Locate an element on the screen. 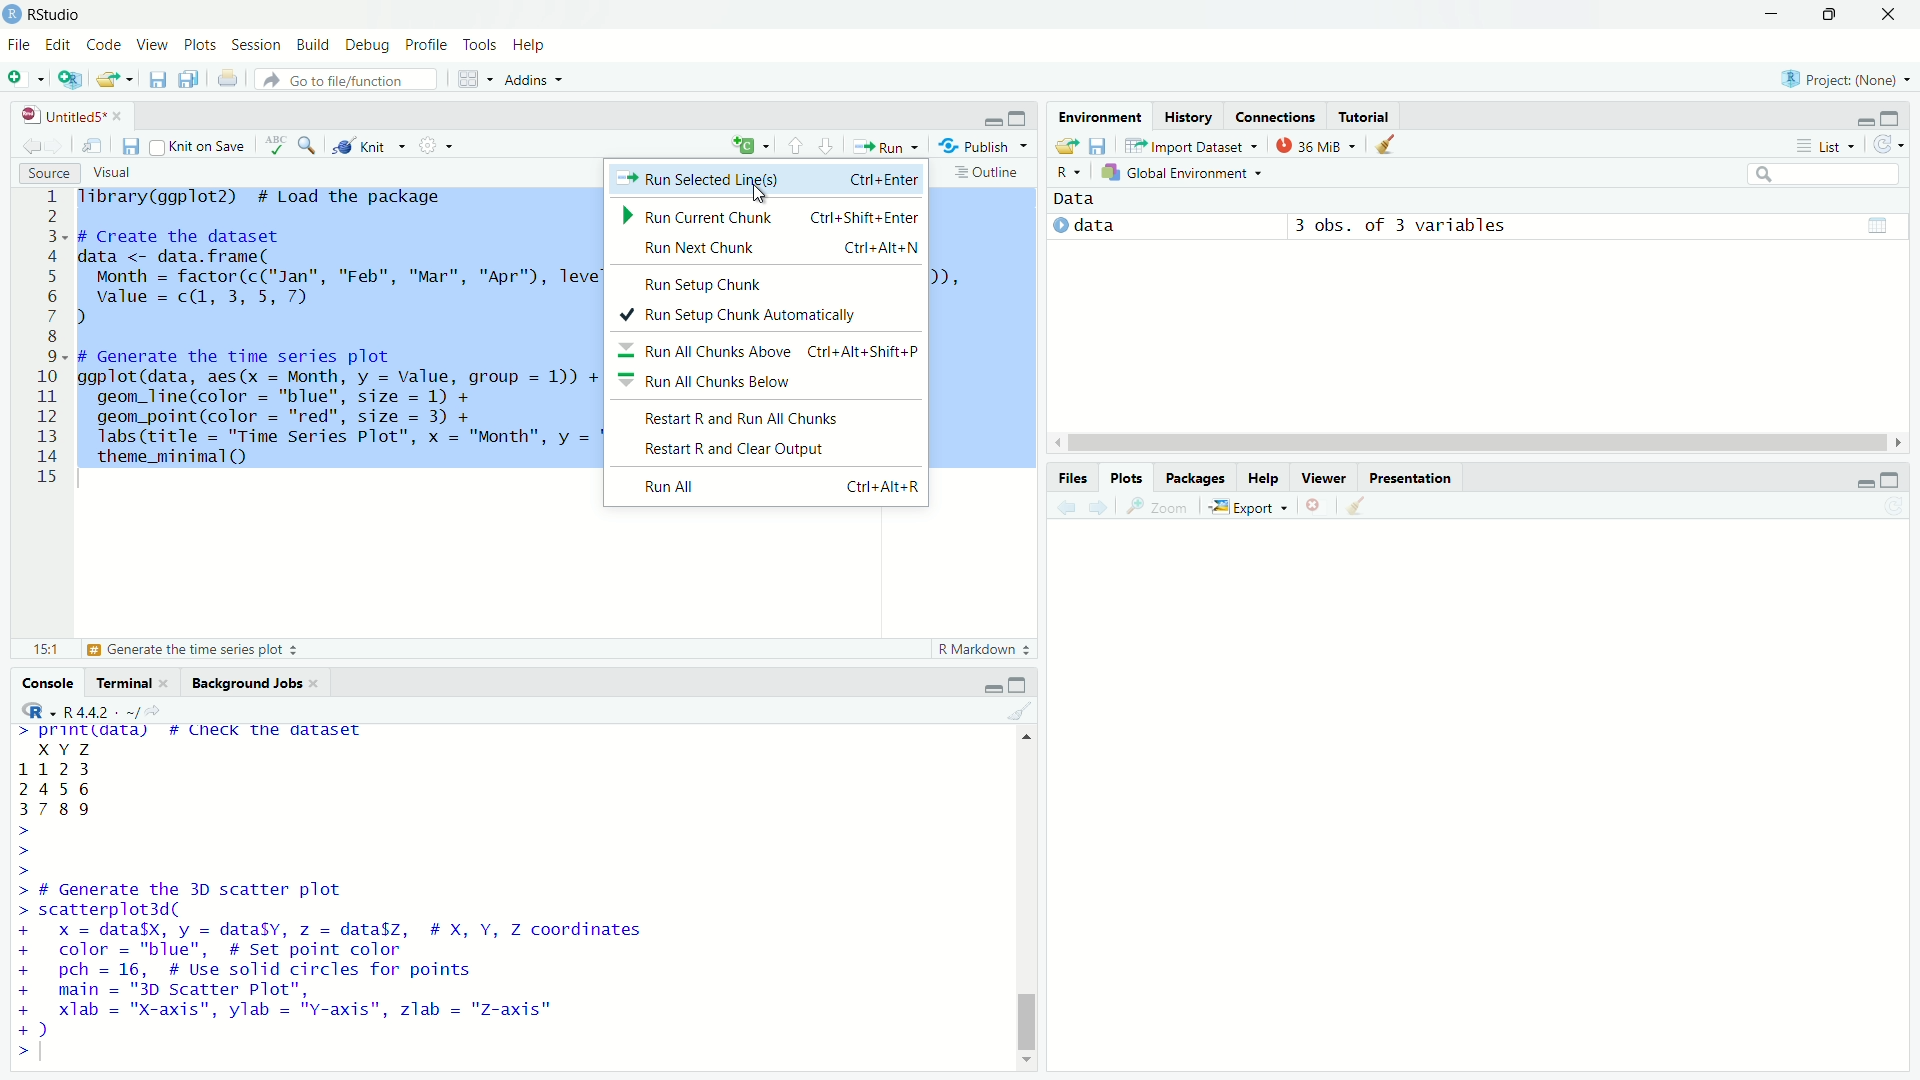  untitled5 is located at coordinates (53, 113).